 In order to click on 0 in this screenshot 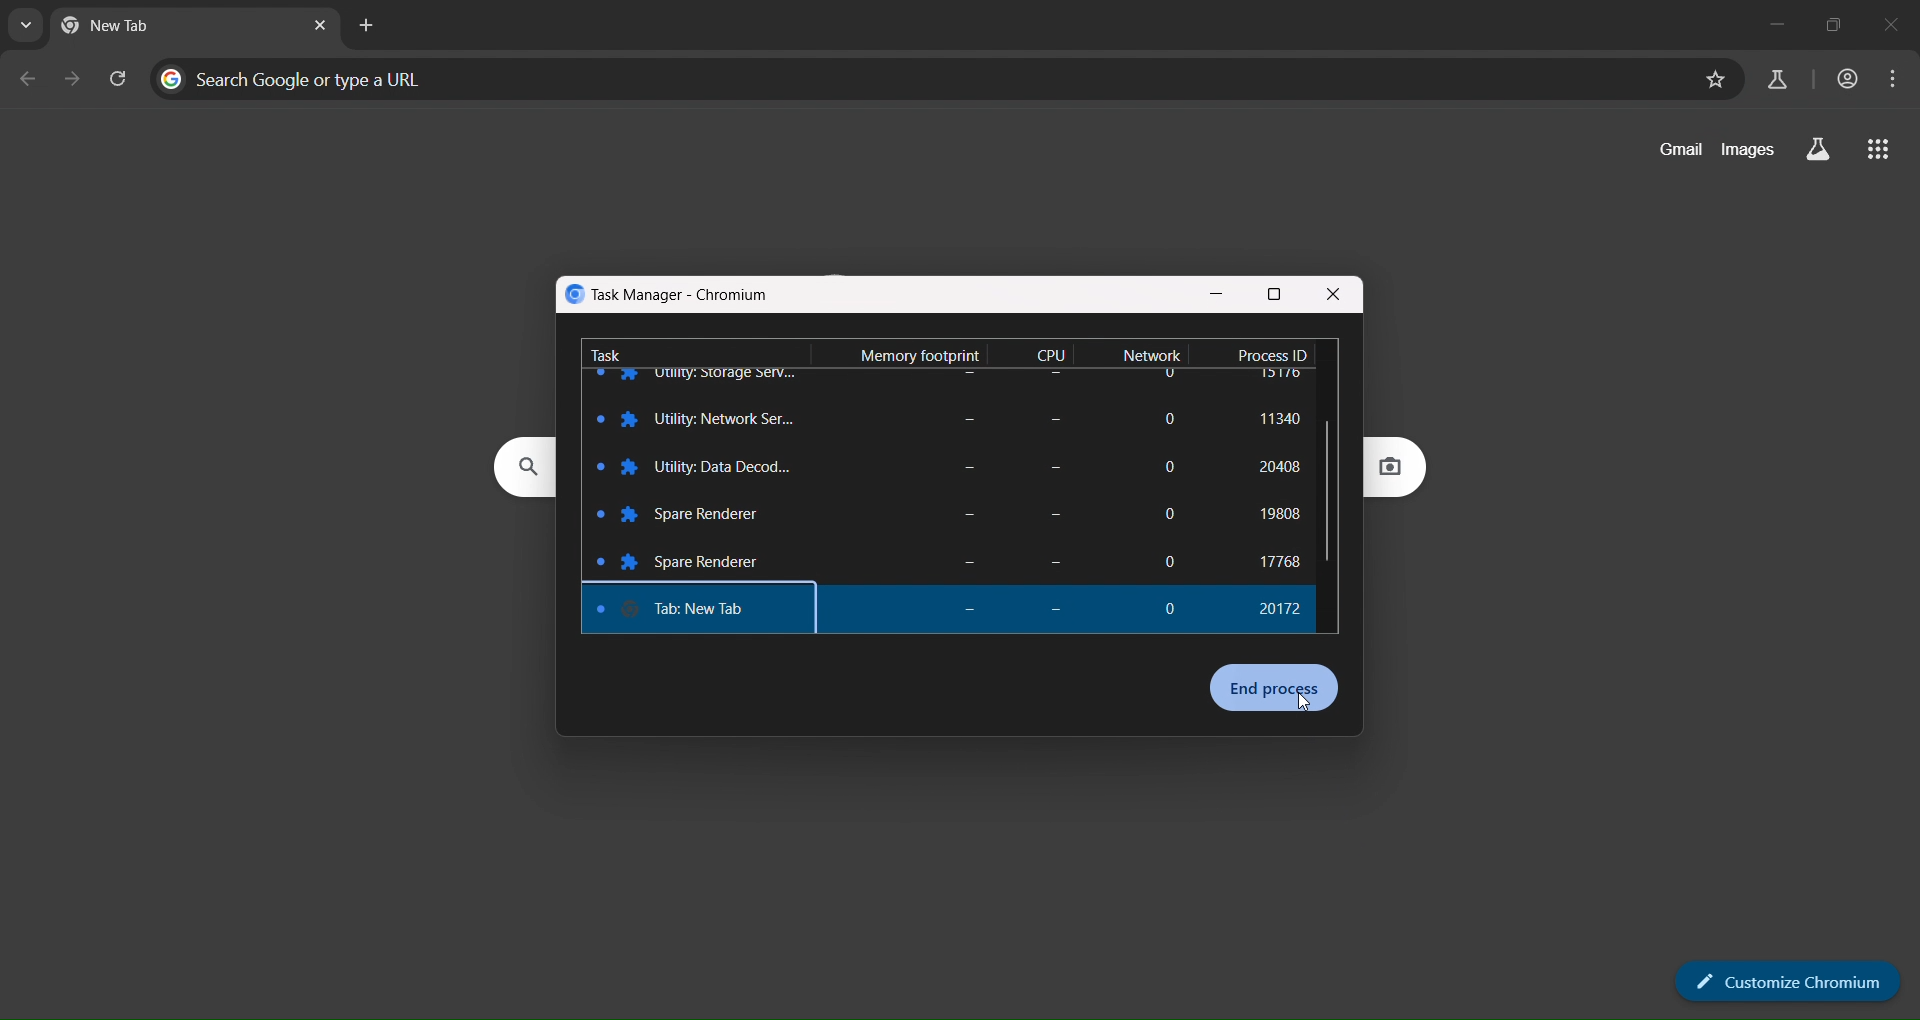, I will do `click(1173, 602)`.